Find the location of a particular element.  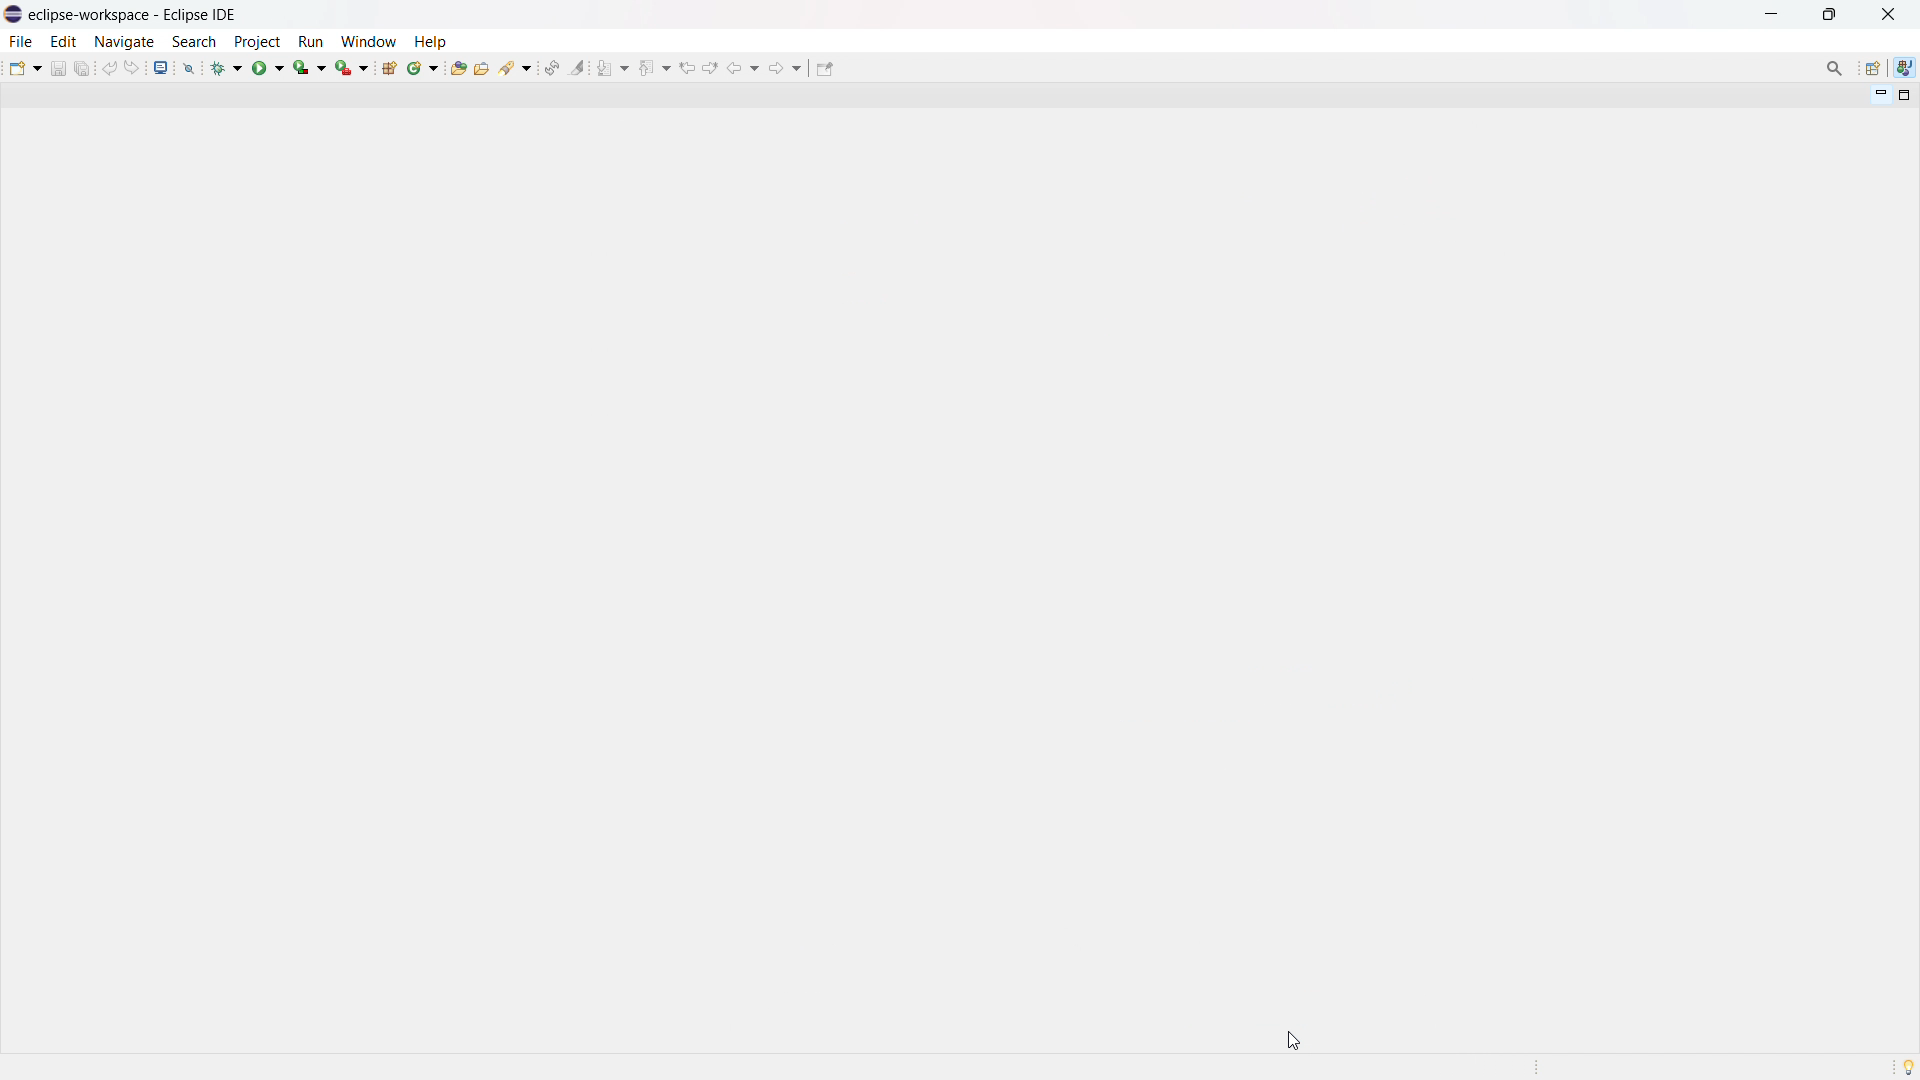

previous annotation is located at coordinates (654, 67).